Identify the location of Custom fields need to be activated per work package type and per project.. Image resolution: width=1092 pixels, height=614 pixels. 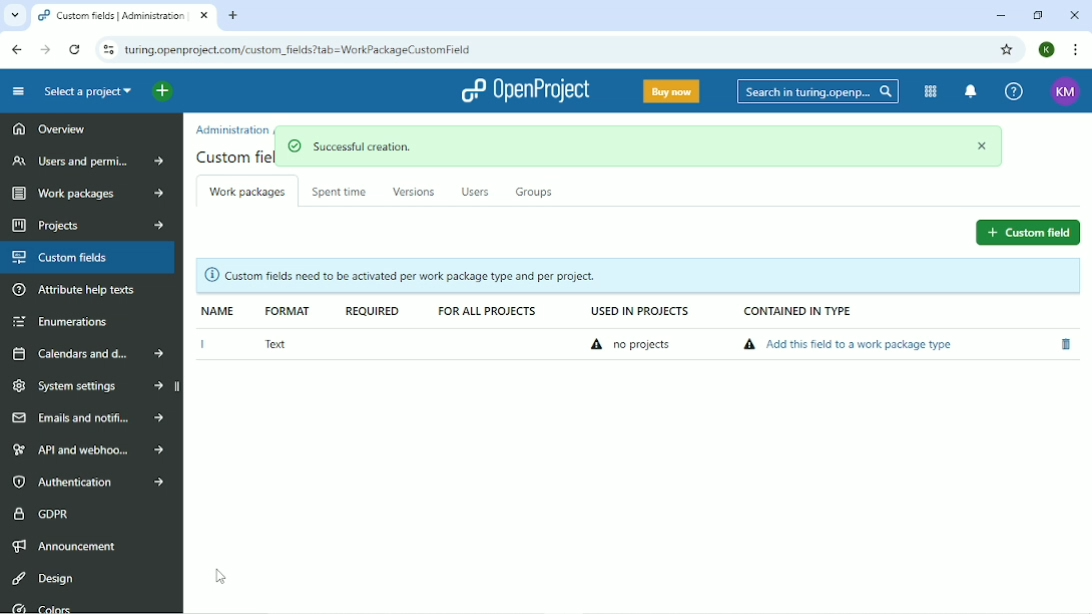
(636, 276).